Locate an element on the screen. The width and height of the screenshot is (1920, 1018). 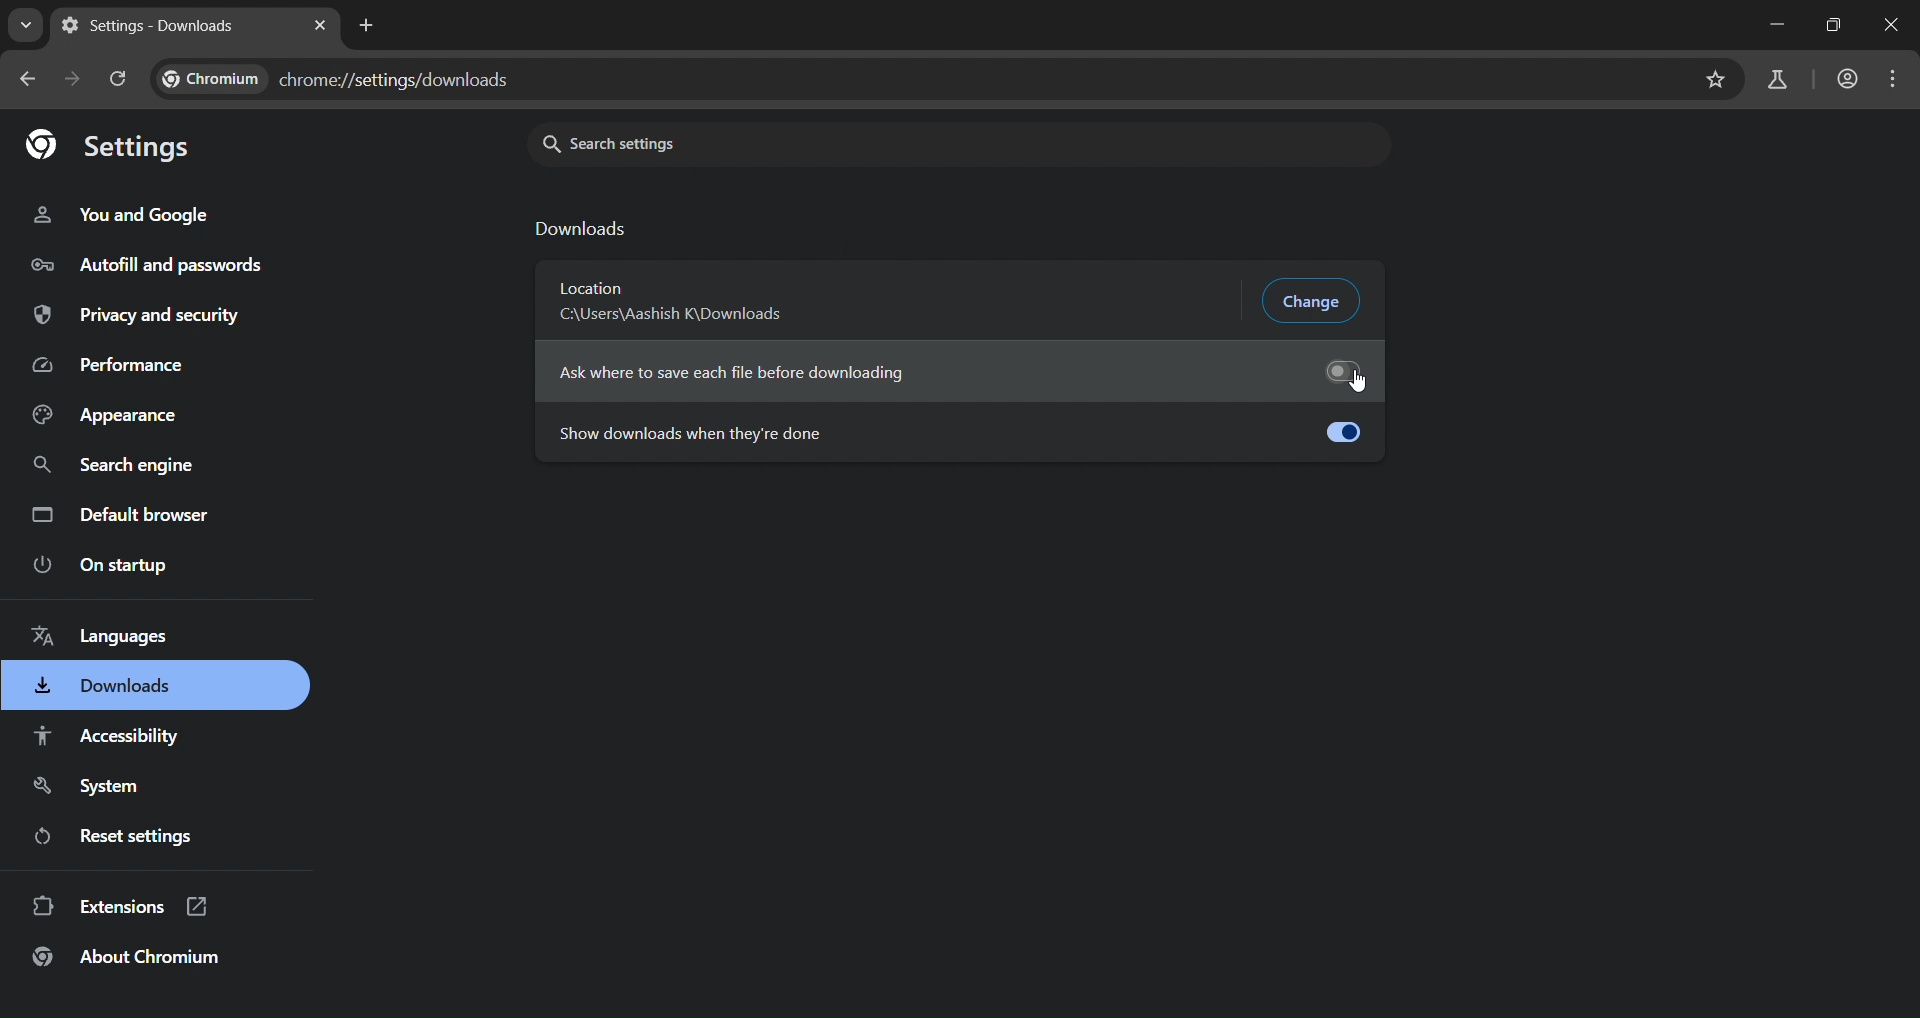
you and google is located at coordinates (119, 212).